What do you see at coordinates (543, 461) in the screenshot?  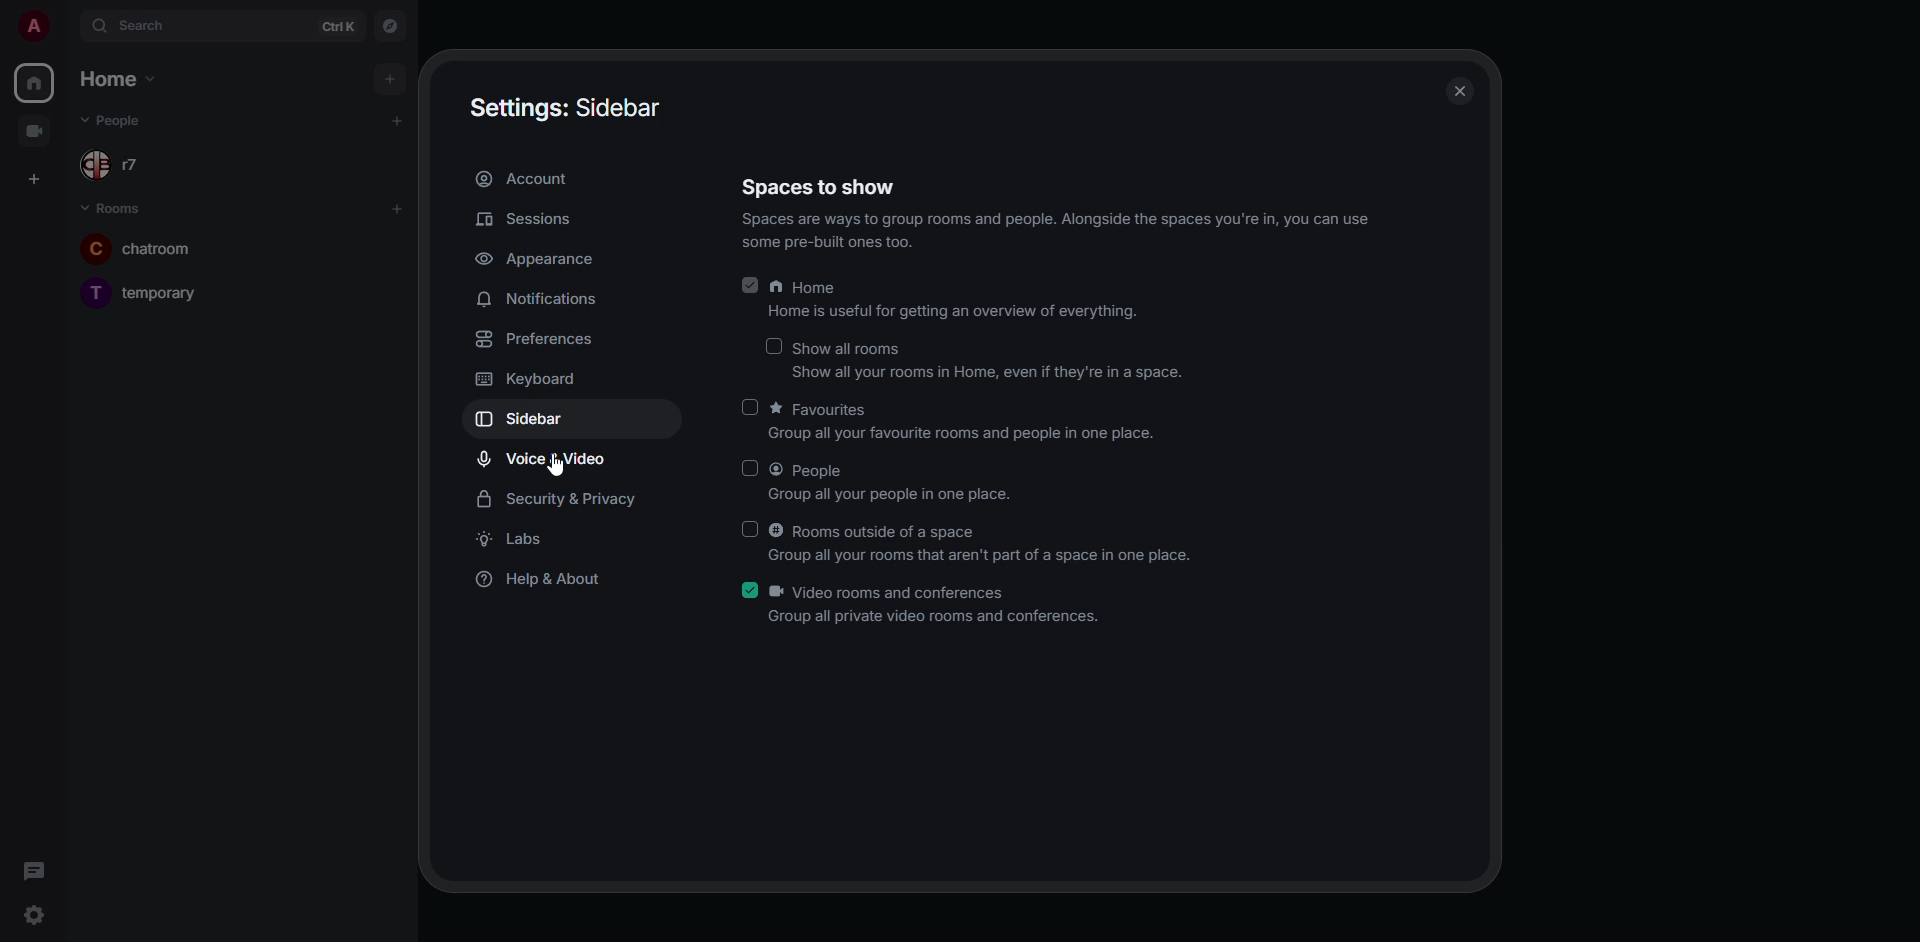 I see `voice & video` at bounding box center [543, 461].